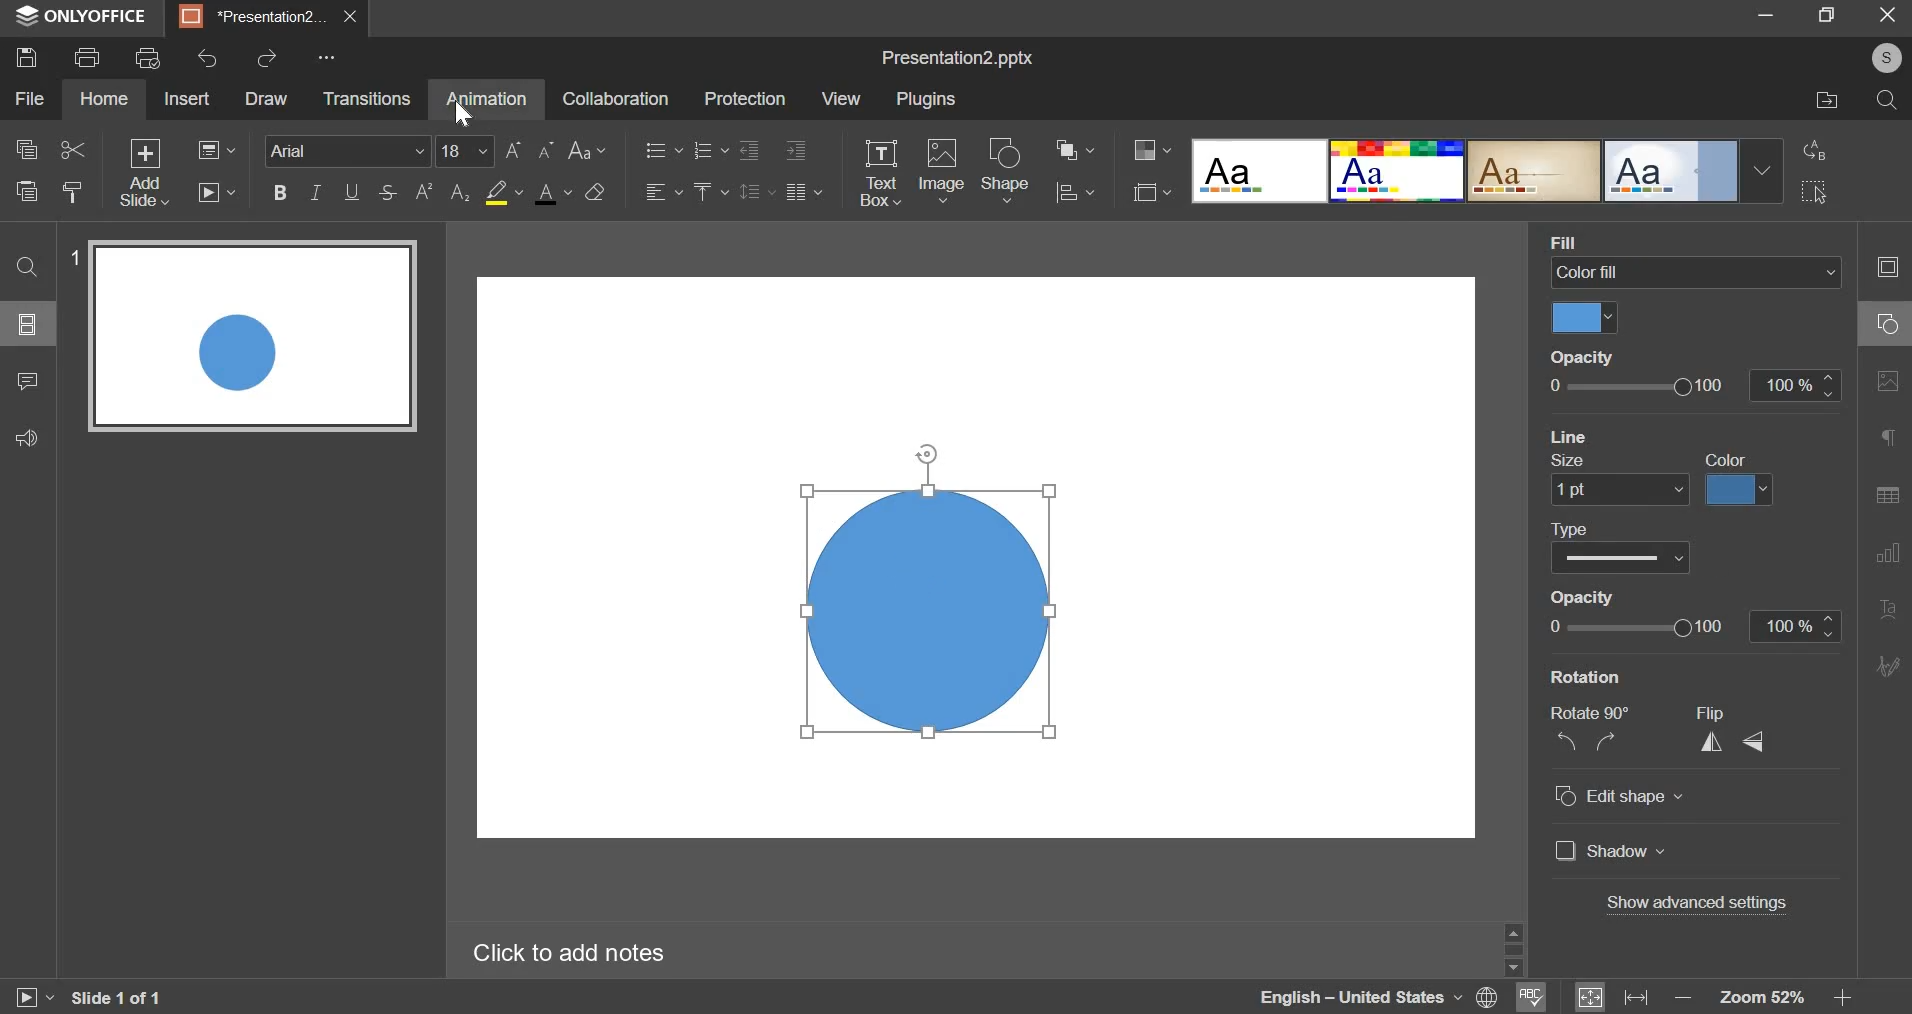  Describe the element at coordinates (1533, 994) in the screenshot. I see `spellcheck` at that location.